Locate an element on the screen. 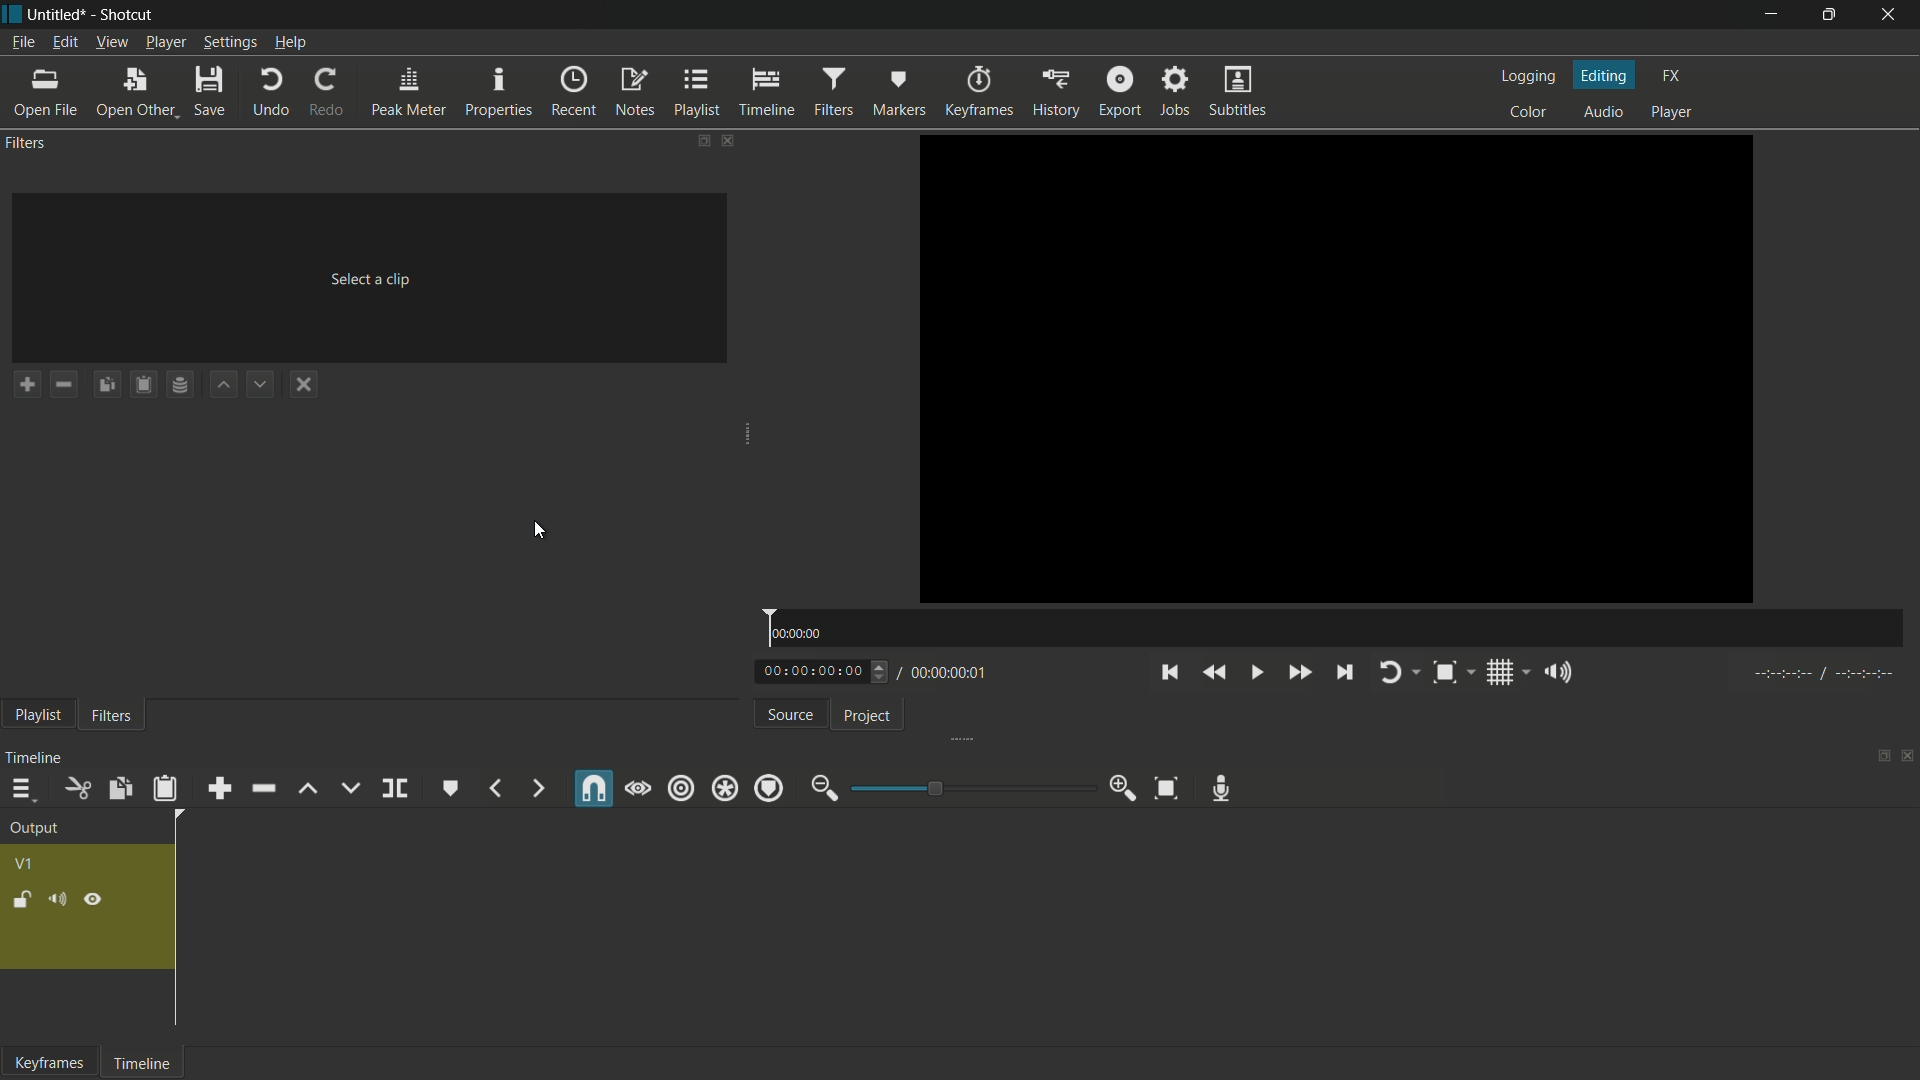 Image resolution: width=1920 pixels, height=1080 pixels. add a filter is located at coordinates (26, 384).